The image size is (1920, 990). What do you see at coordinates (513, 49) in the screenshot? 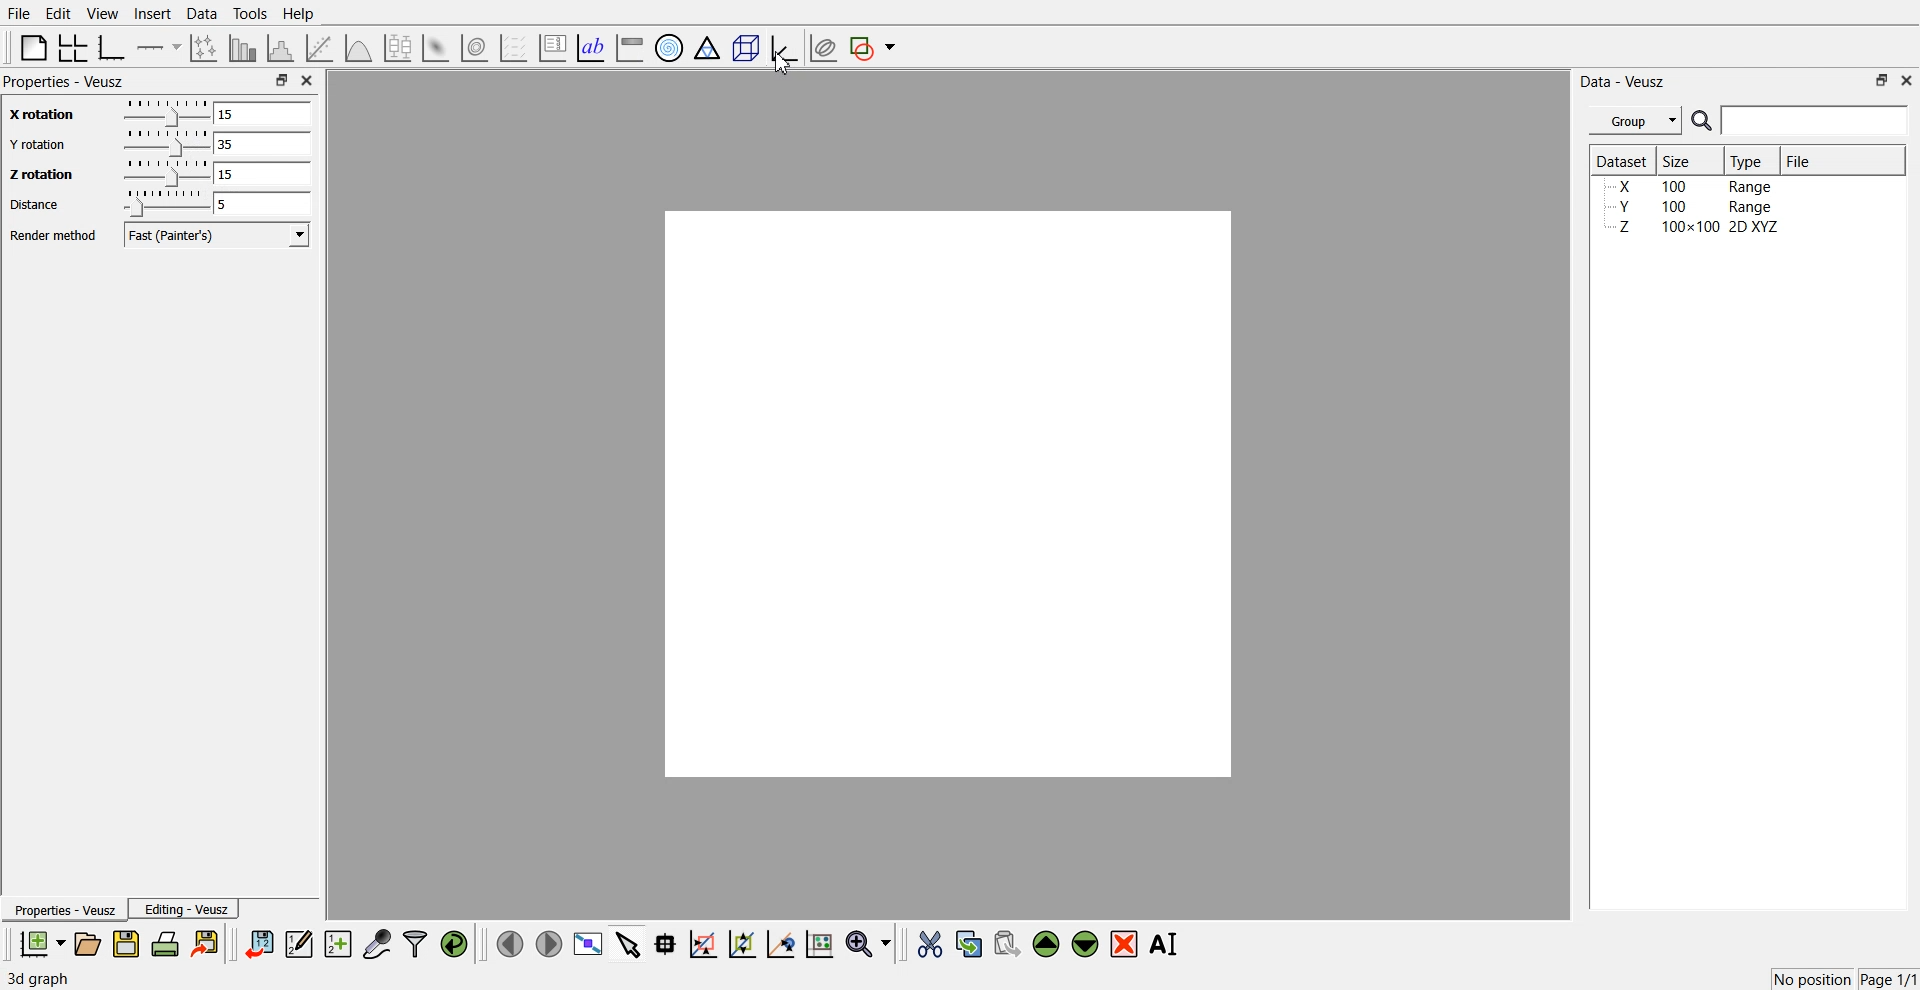
I see `Plot a vector field` at bounding box center [513, 49].